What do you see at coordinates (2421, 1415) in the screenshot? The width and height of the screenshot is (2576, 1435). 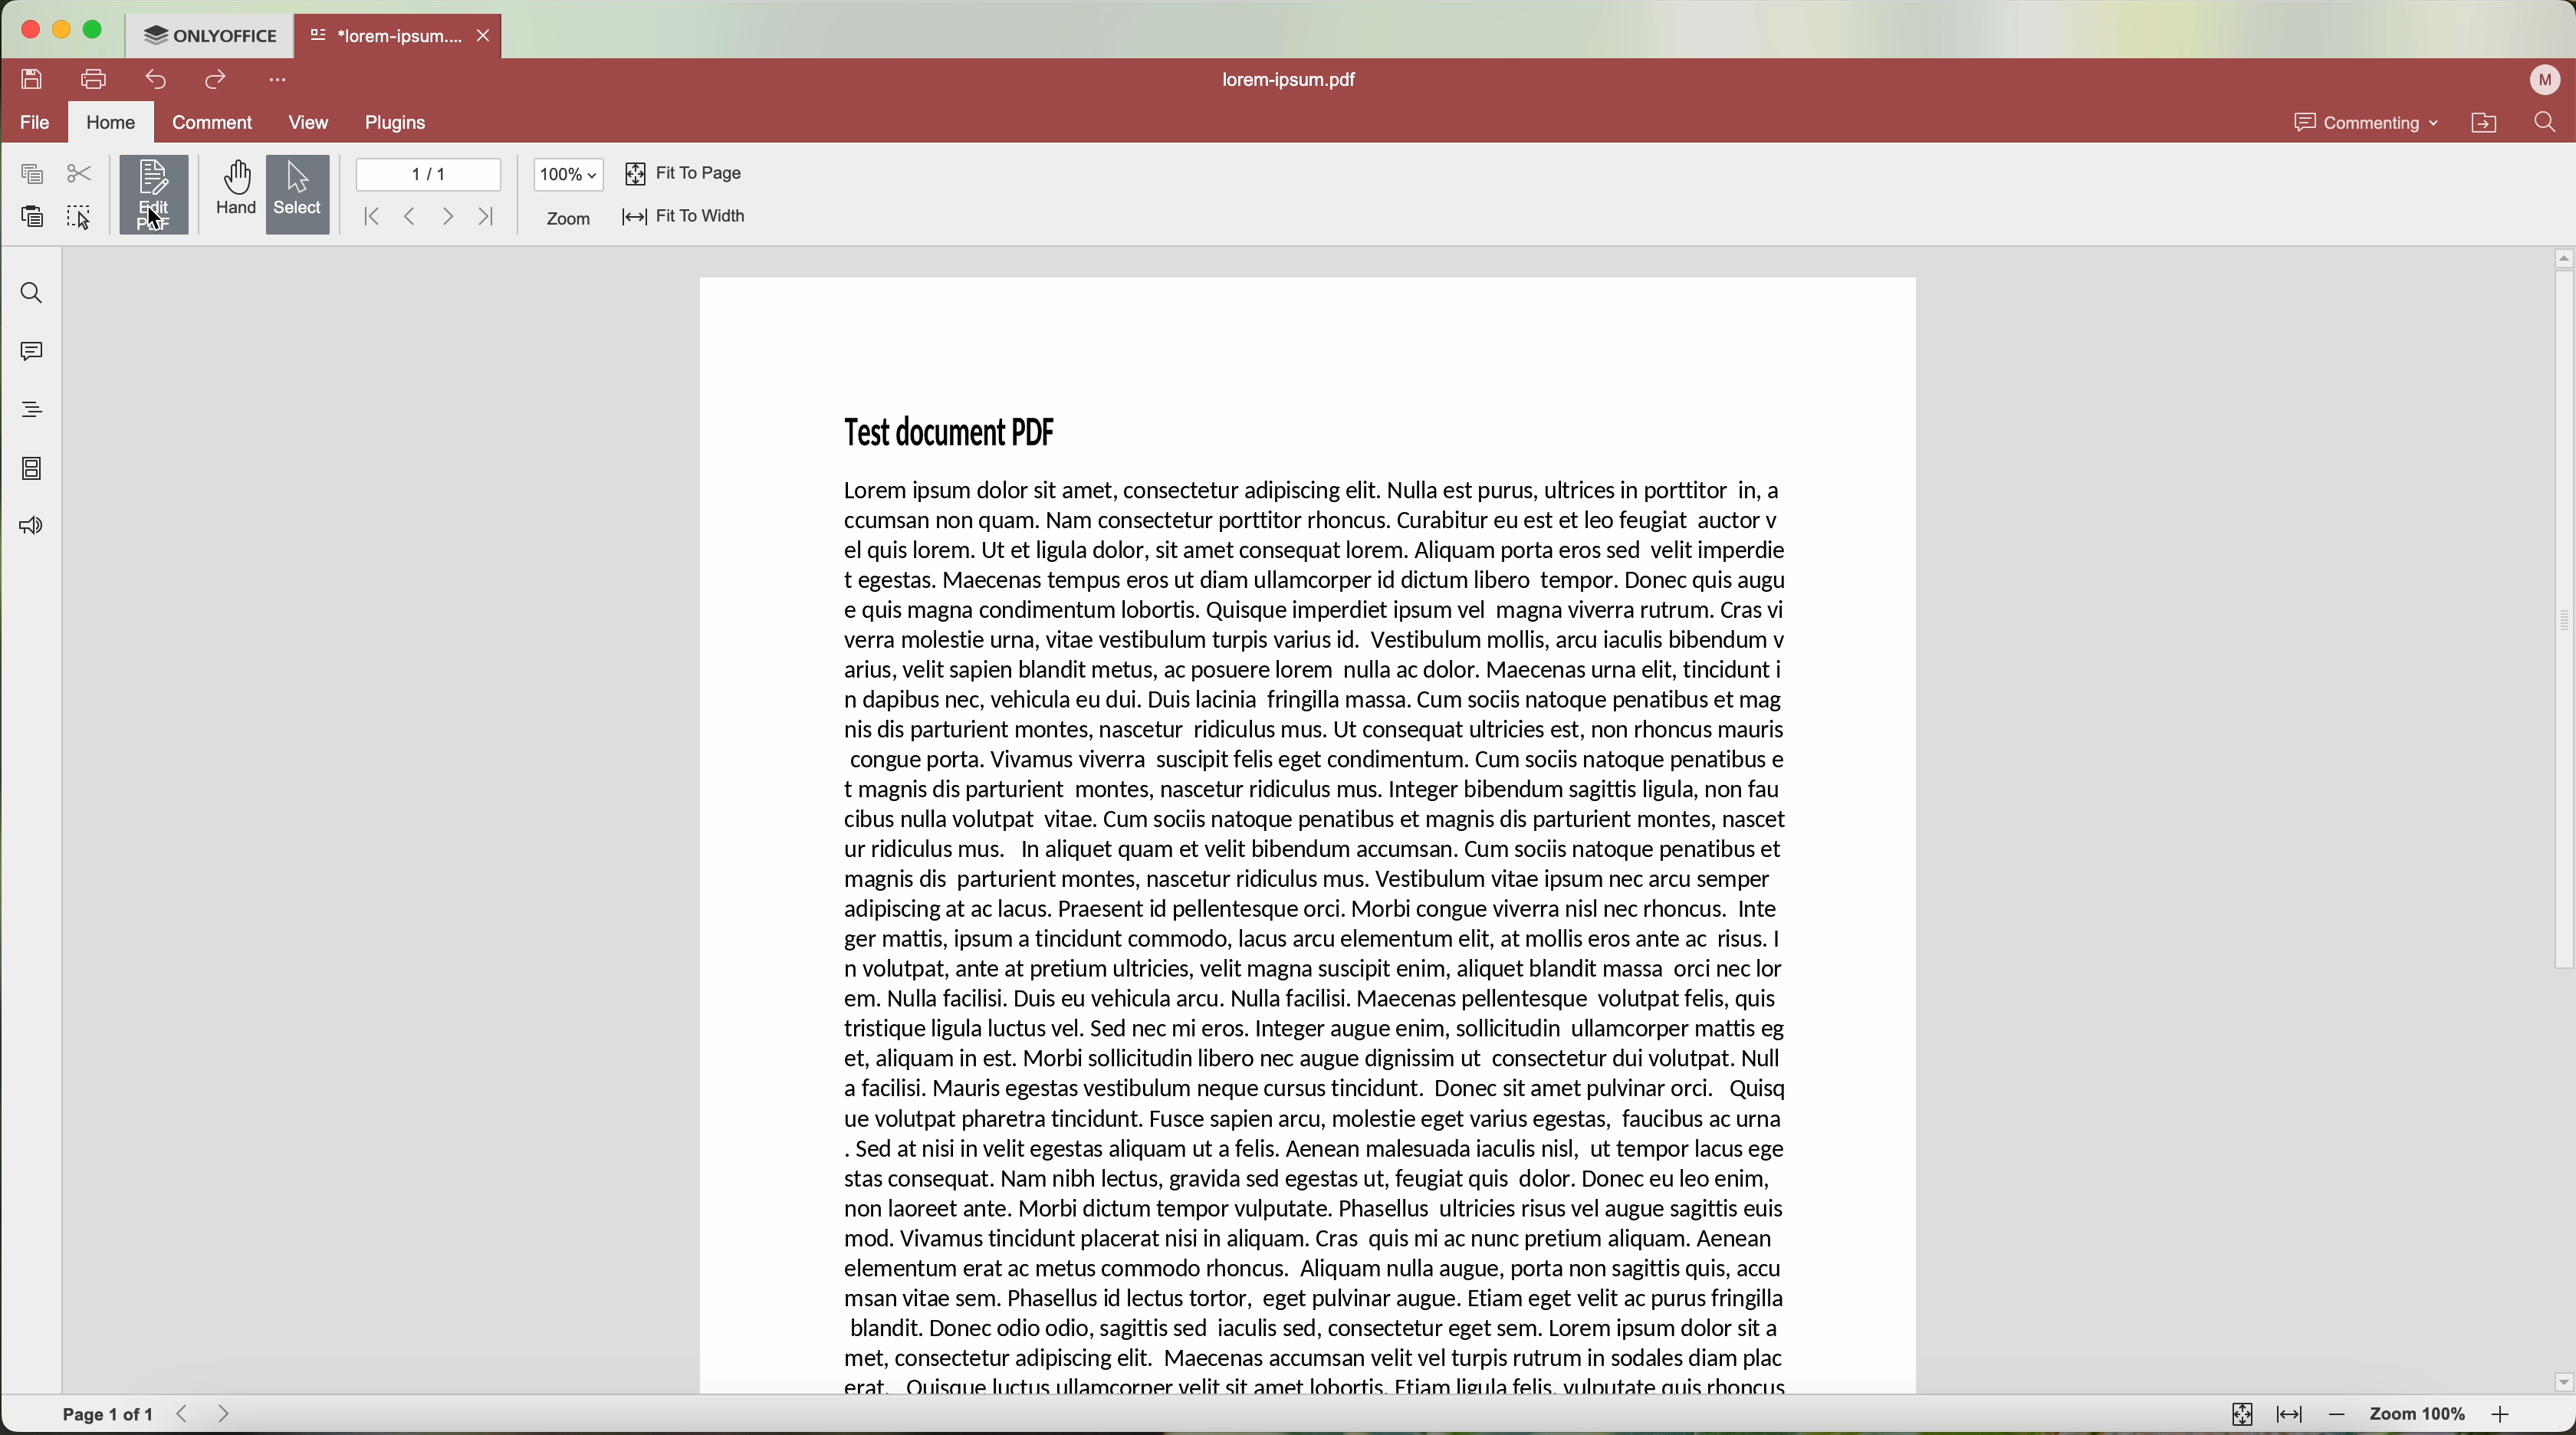 I see `zoom 100%` at bounding box center [2421, 1415].